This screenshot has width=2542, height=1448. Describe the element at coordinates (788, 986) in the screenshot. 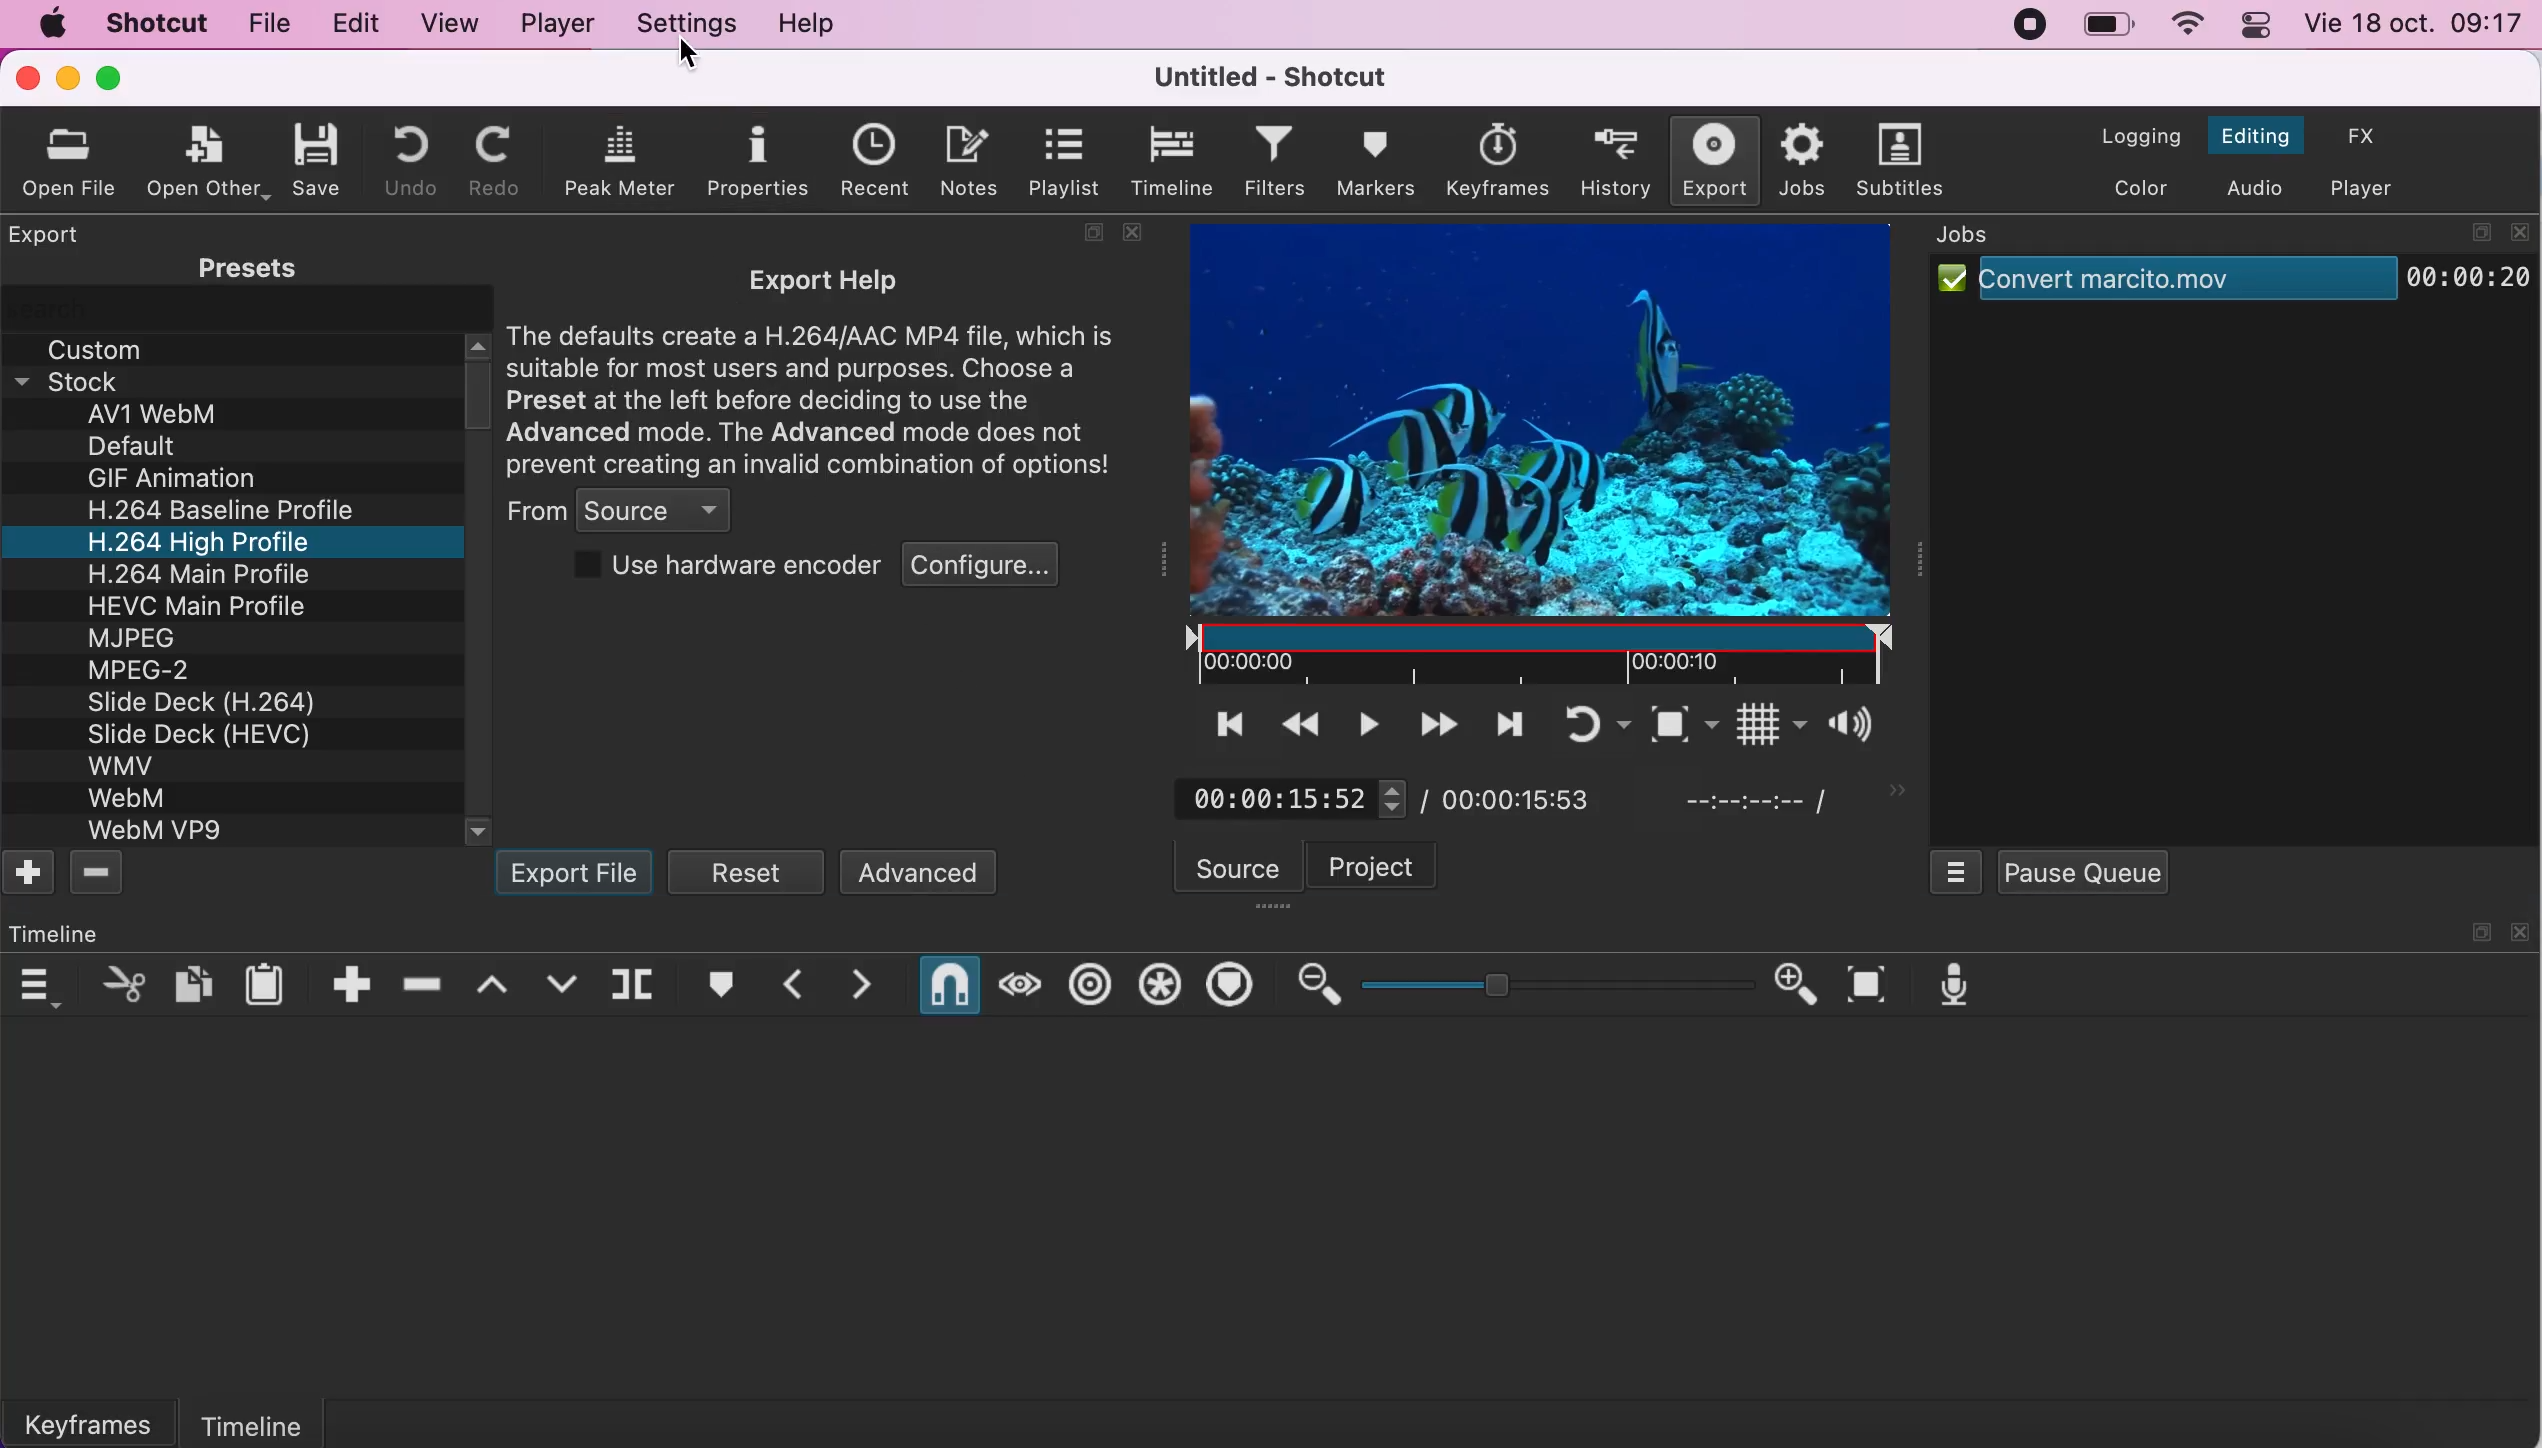

I see `previous marker` at that location.